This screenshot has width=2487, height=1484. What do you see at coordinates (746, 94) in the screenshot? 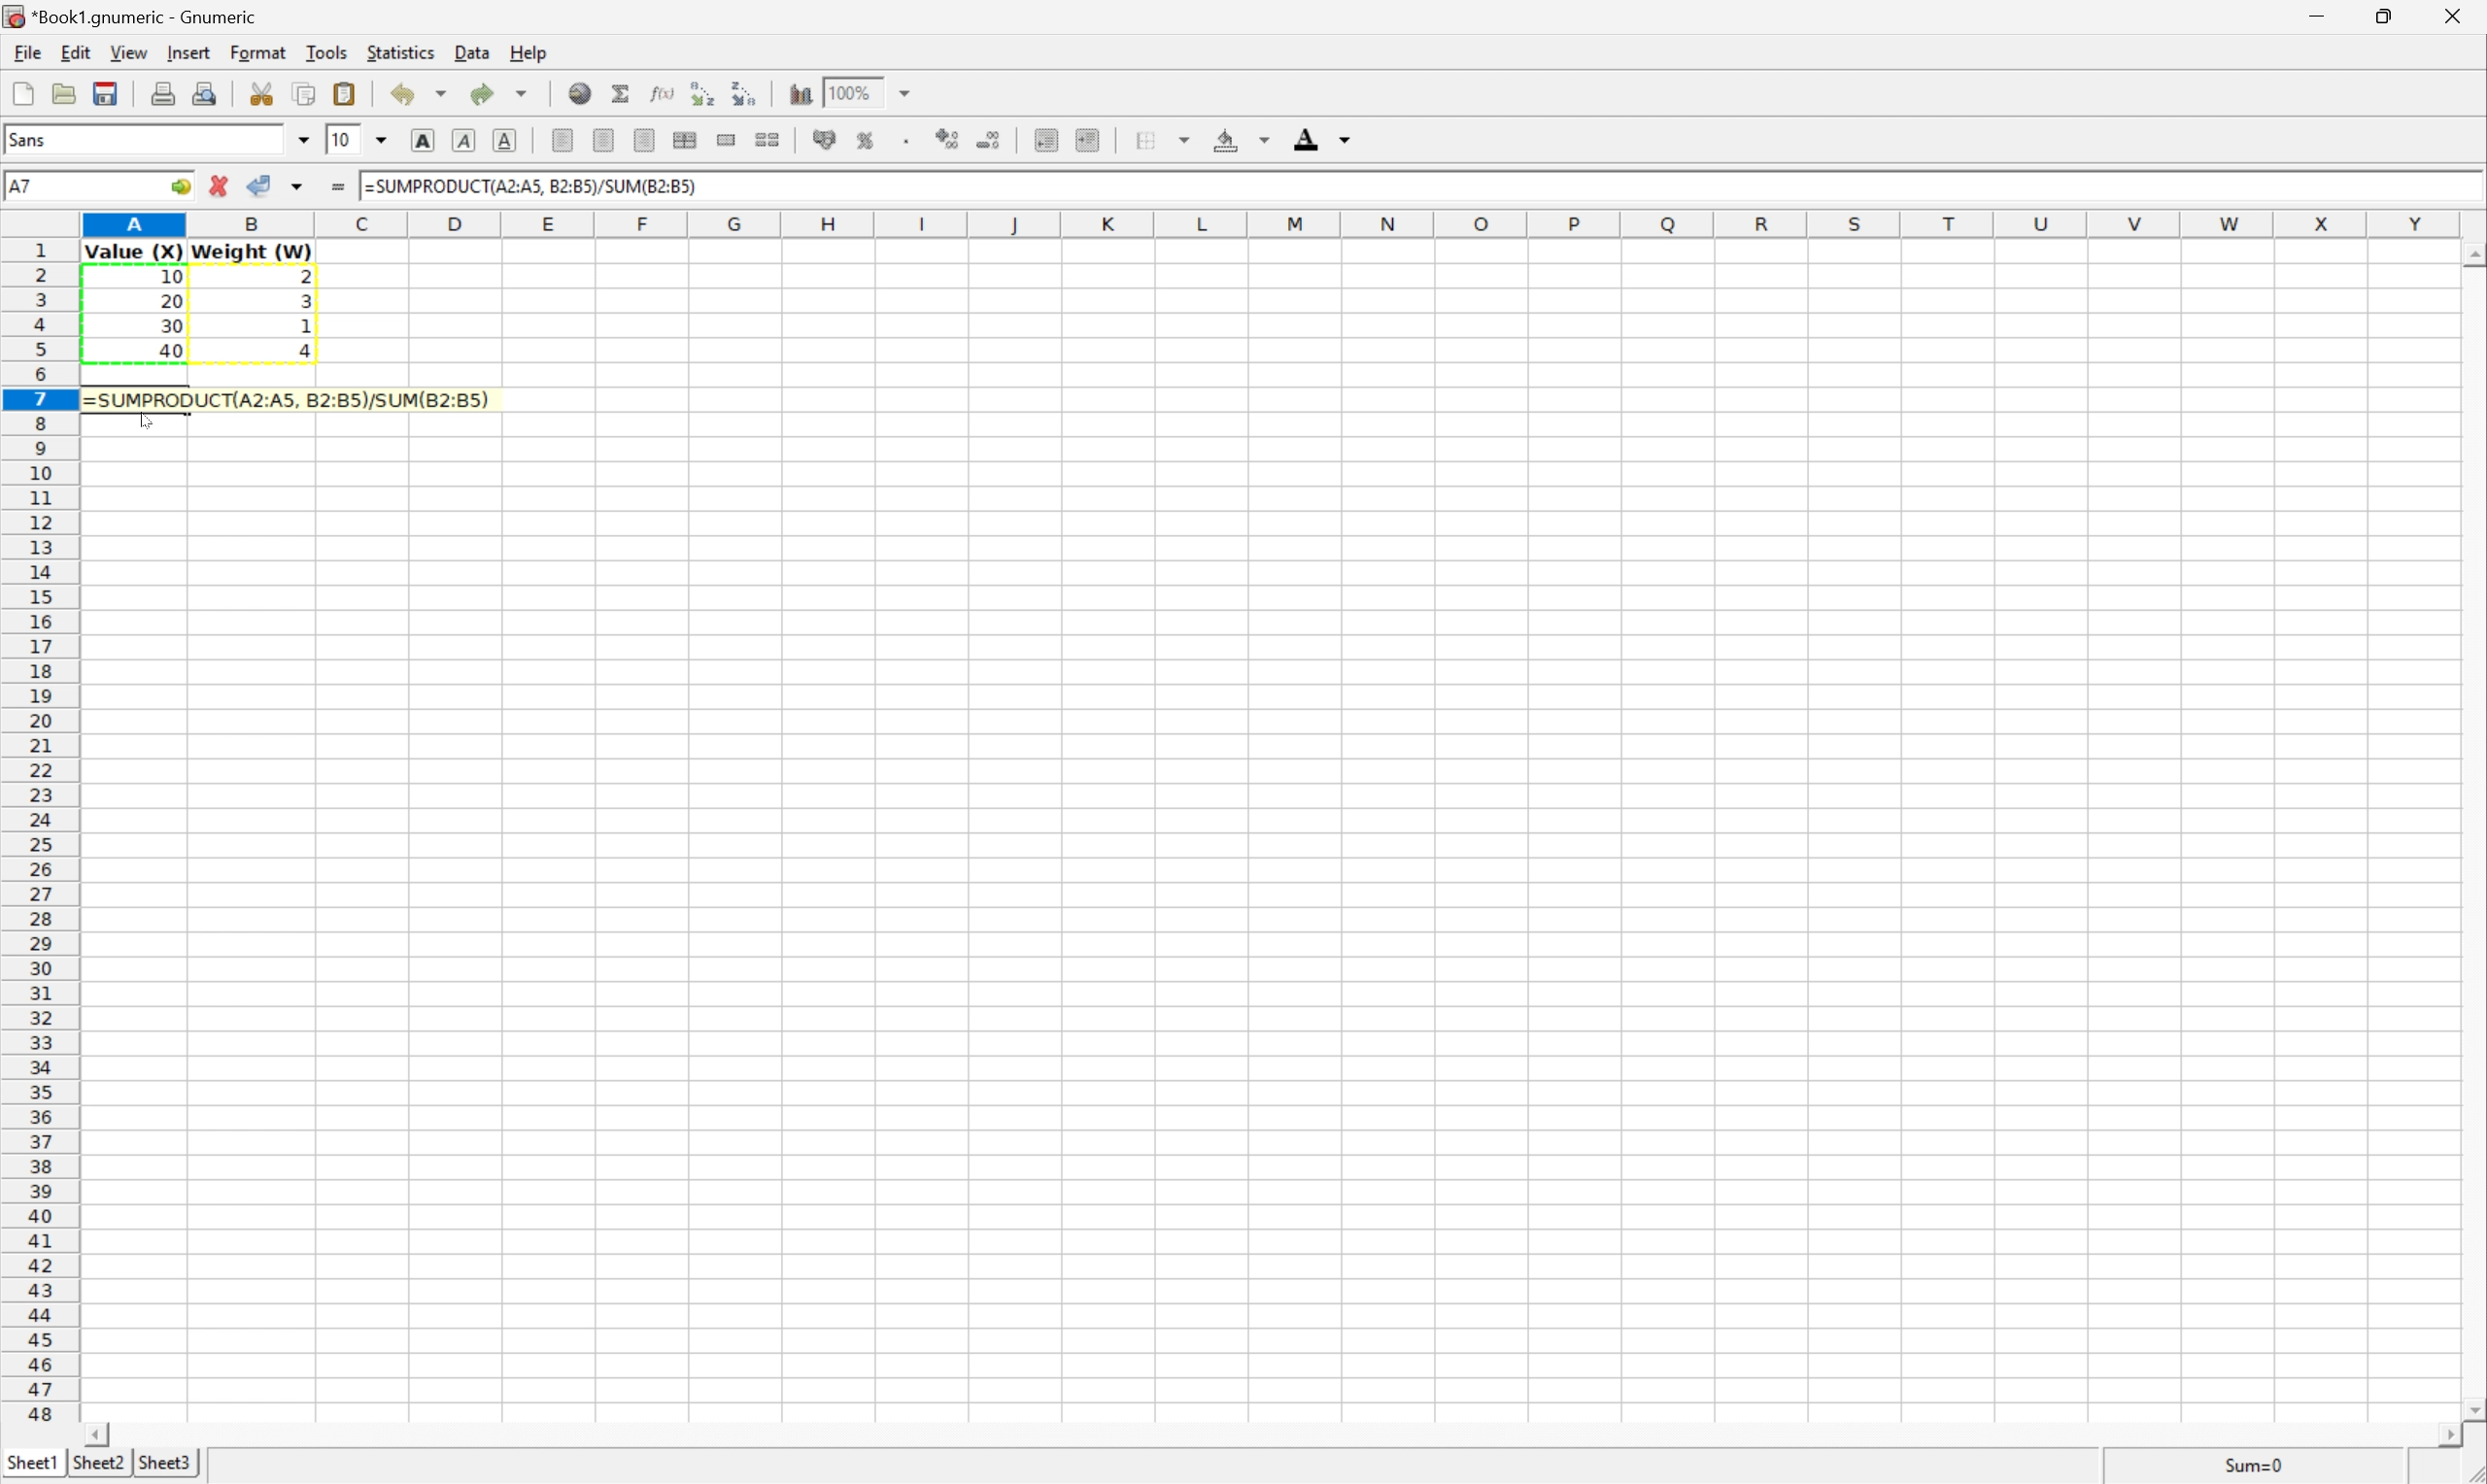
I see `Sort the selected region in descending order based on the first column selected` at bounding box center [746, 94].